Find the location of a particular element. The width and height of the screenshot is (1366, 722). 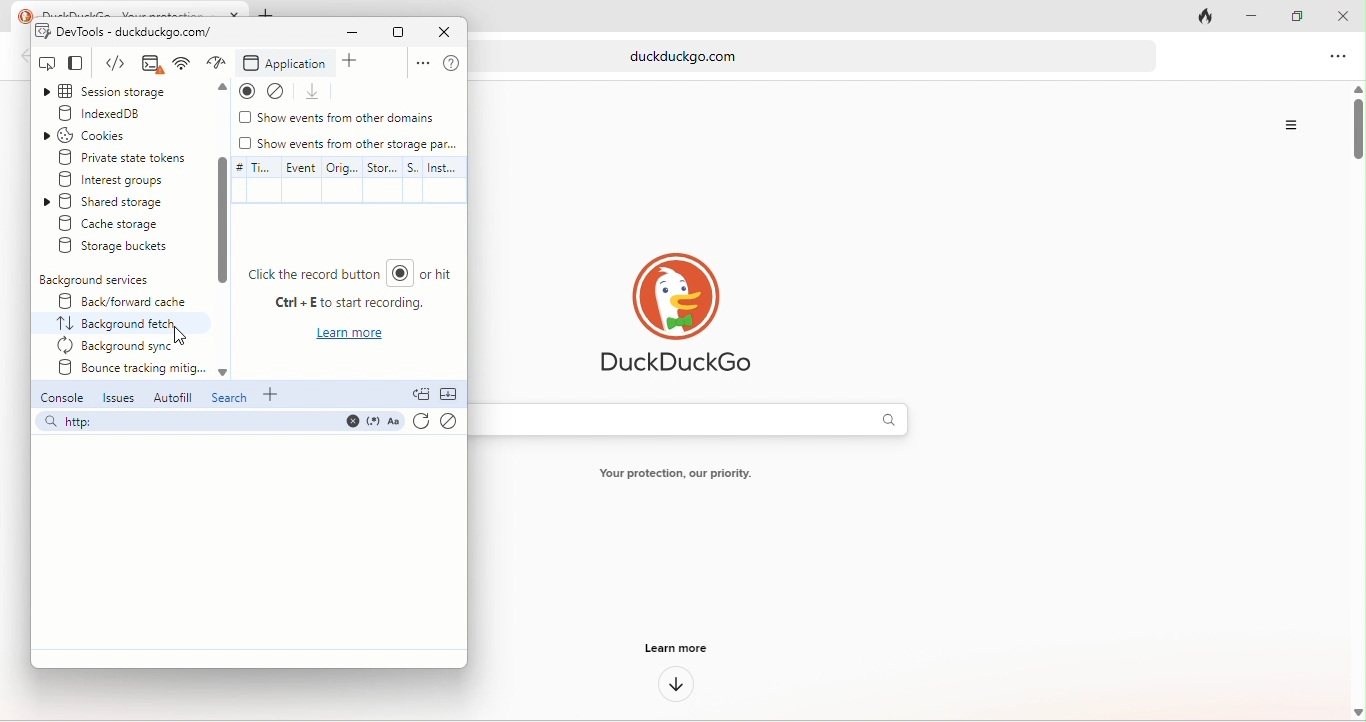

change view is located at coordinates (84, 65).